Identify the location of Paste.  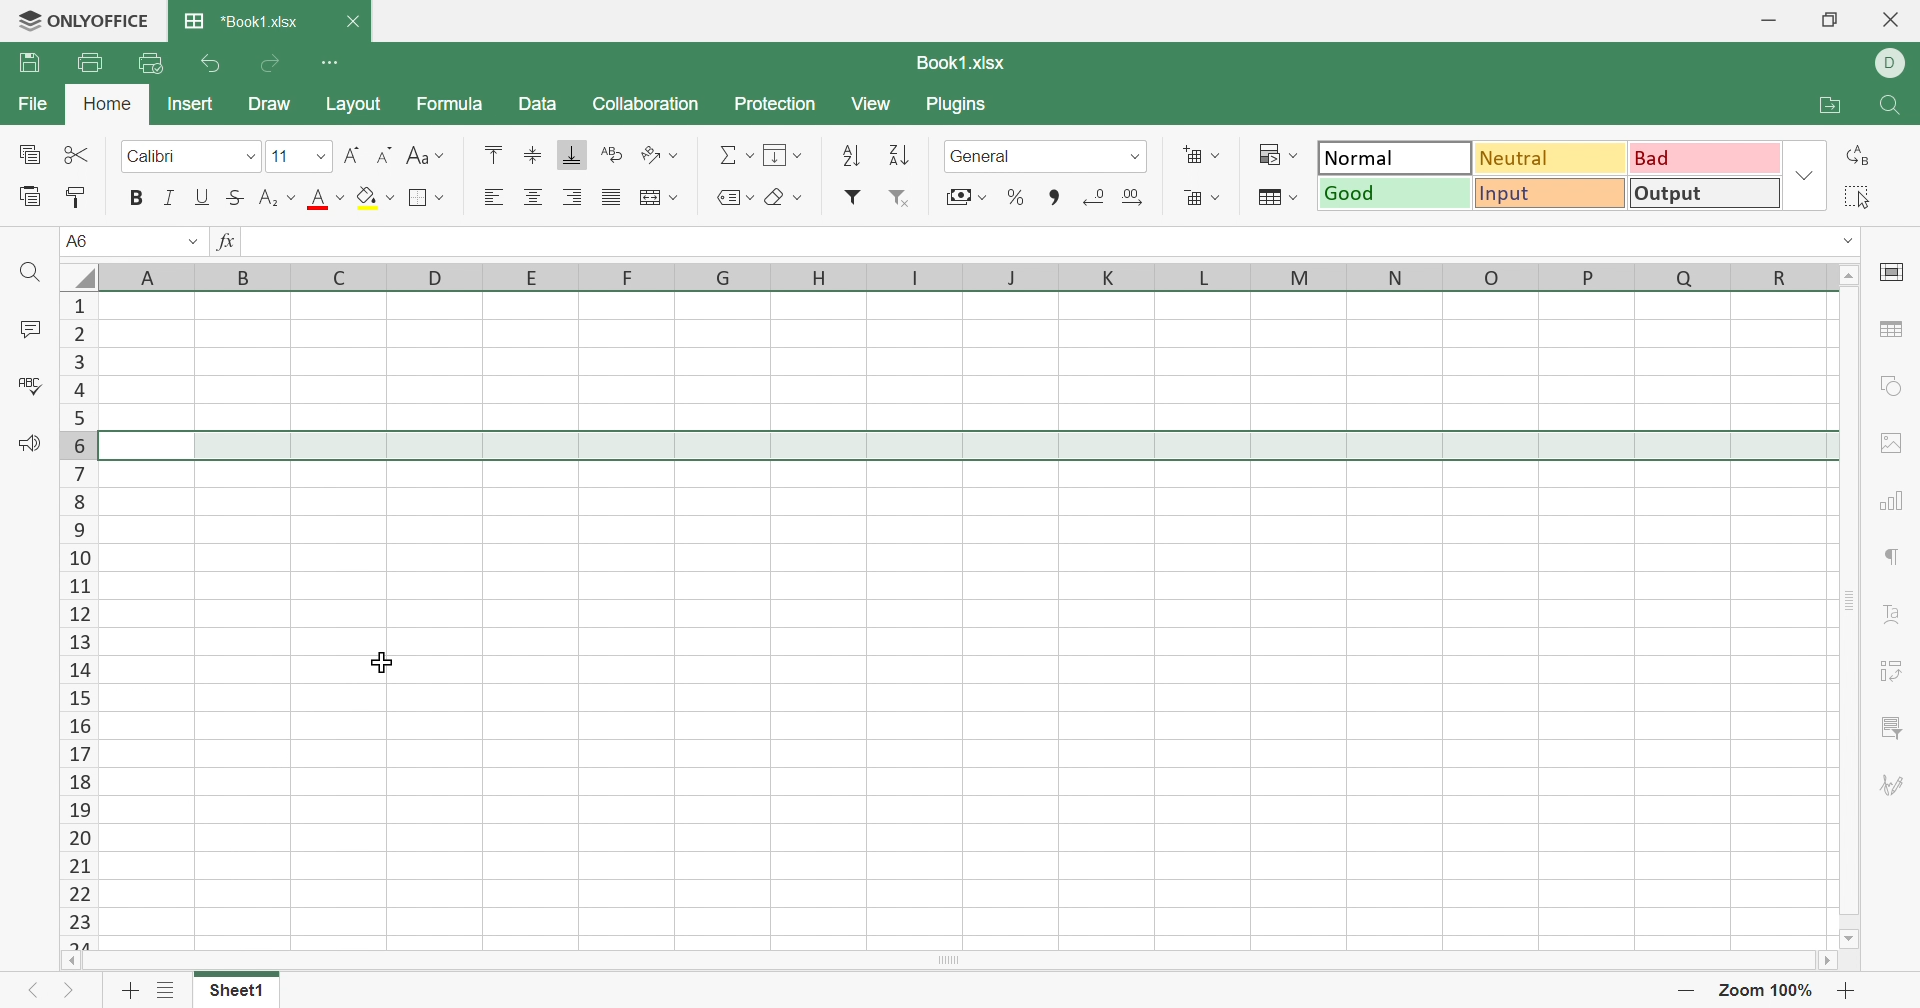
(31, 197).